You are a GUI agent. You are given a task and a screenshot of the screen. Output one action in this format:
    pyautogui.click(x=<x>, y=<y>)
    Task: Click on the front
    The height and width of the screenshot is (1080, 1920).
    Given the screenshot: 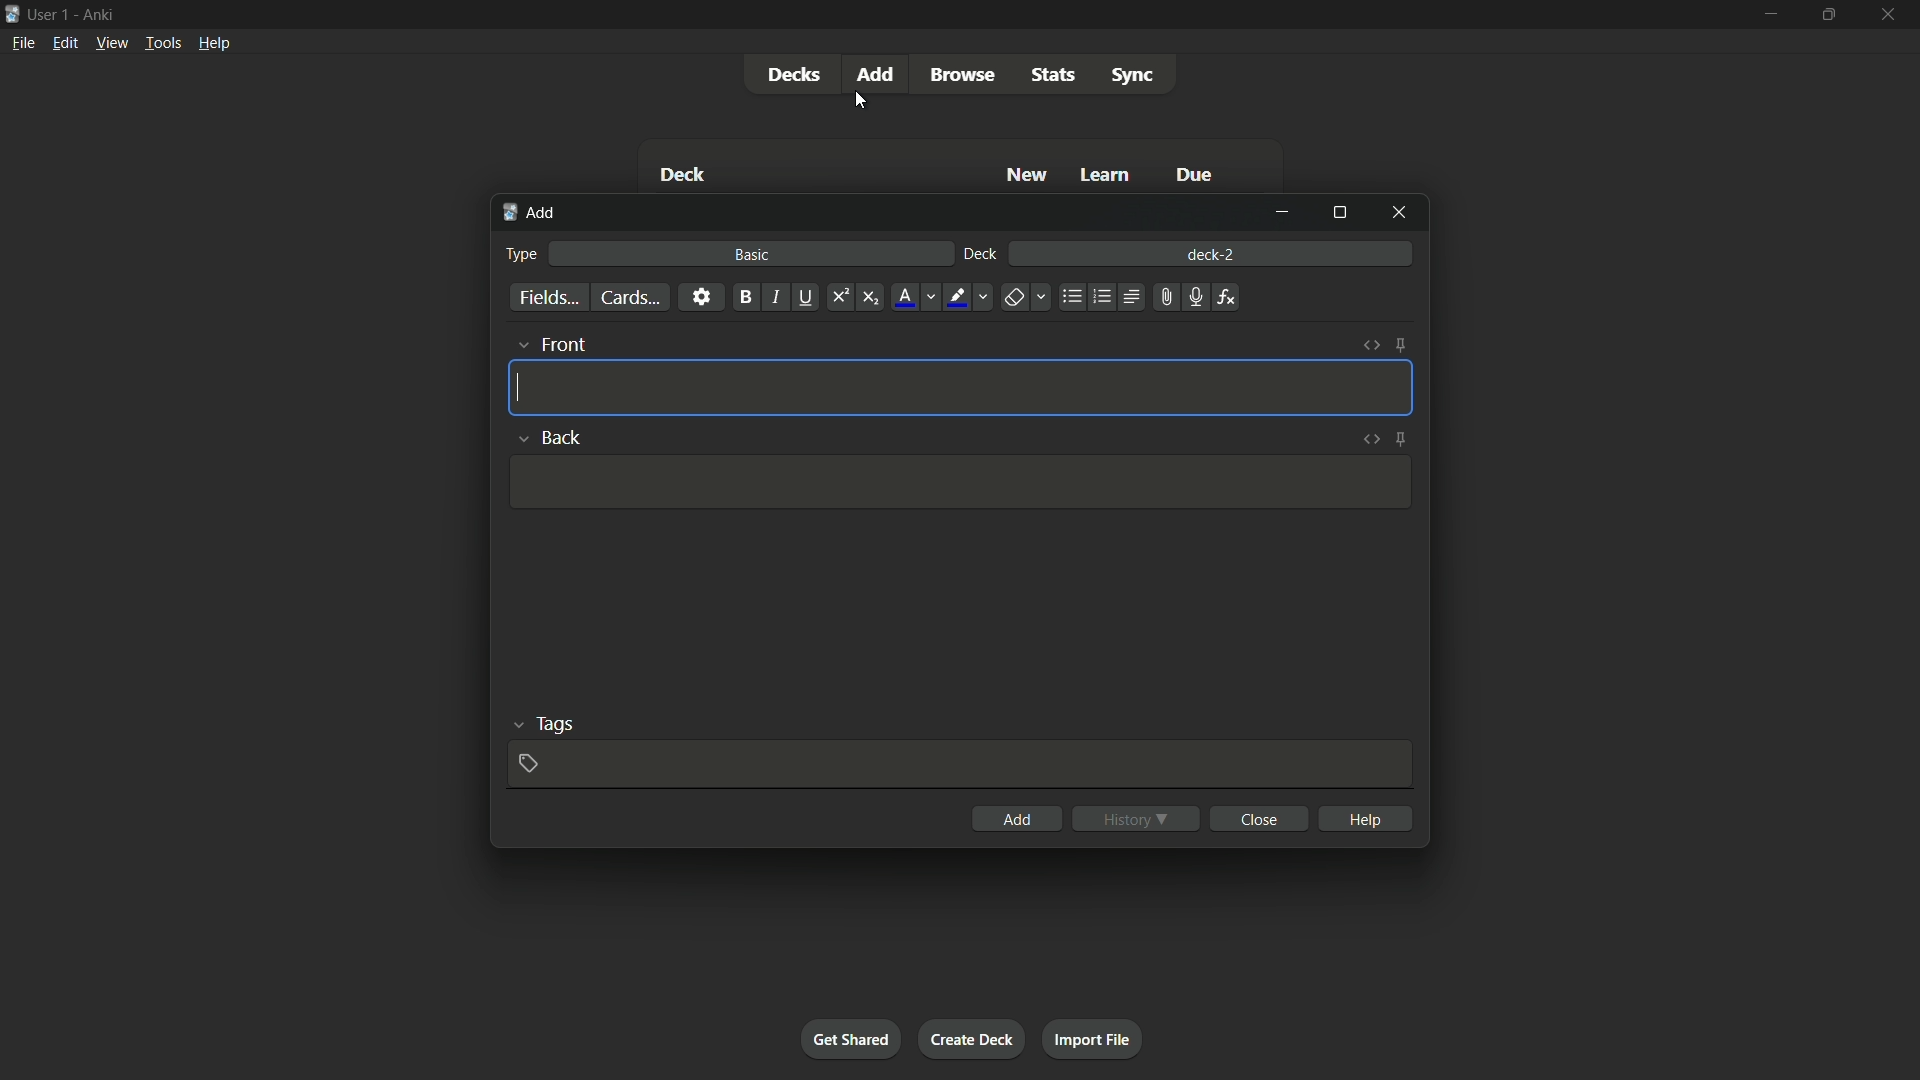 What is the action you would take?
    pyautogui.click(x=549, y=344)
    